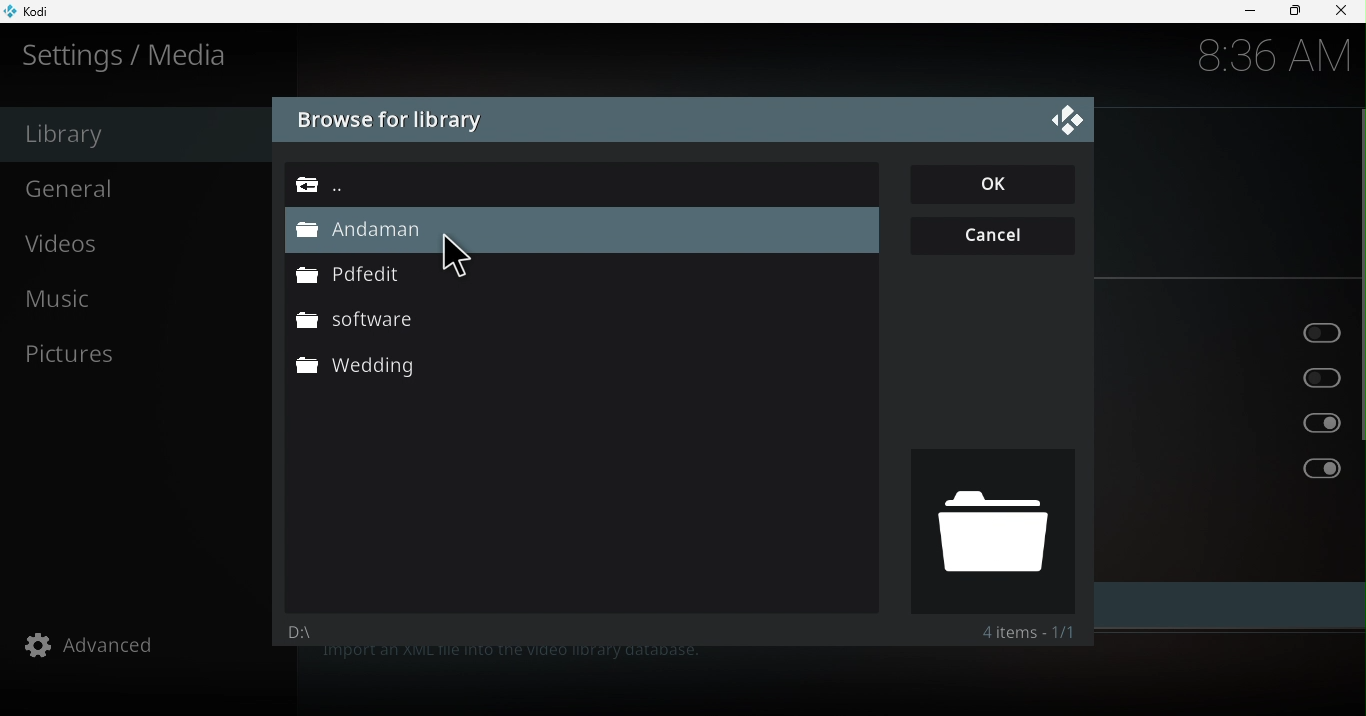 The image size is (1366, 716). I want to click on close, so click(1344, 11).